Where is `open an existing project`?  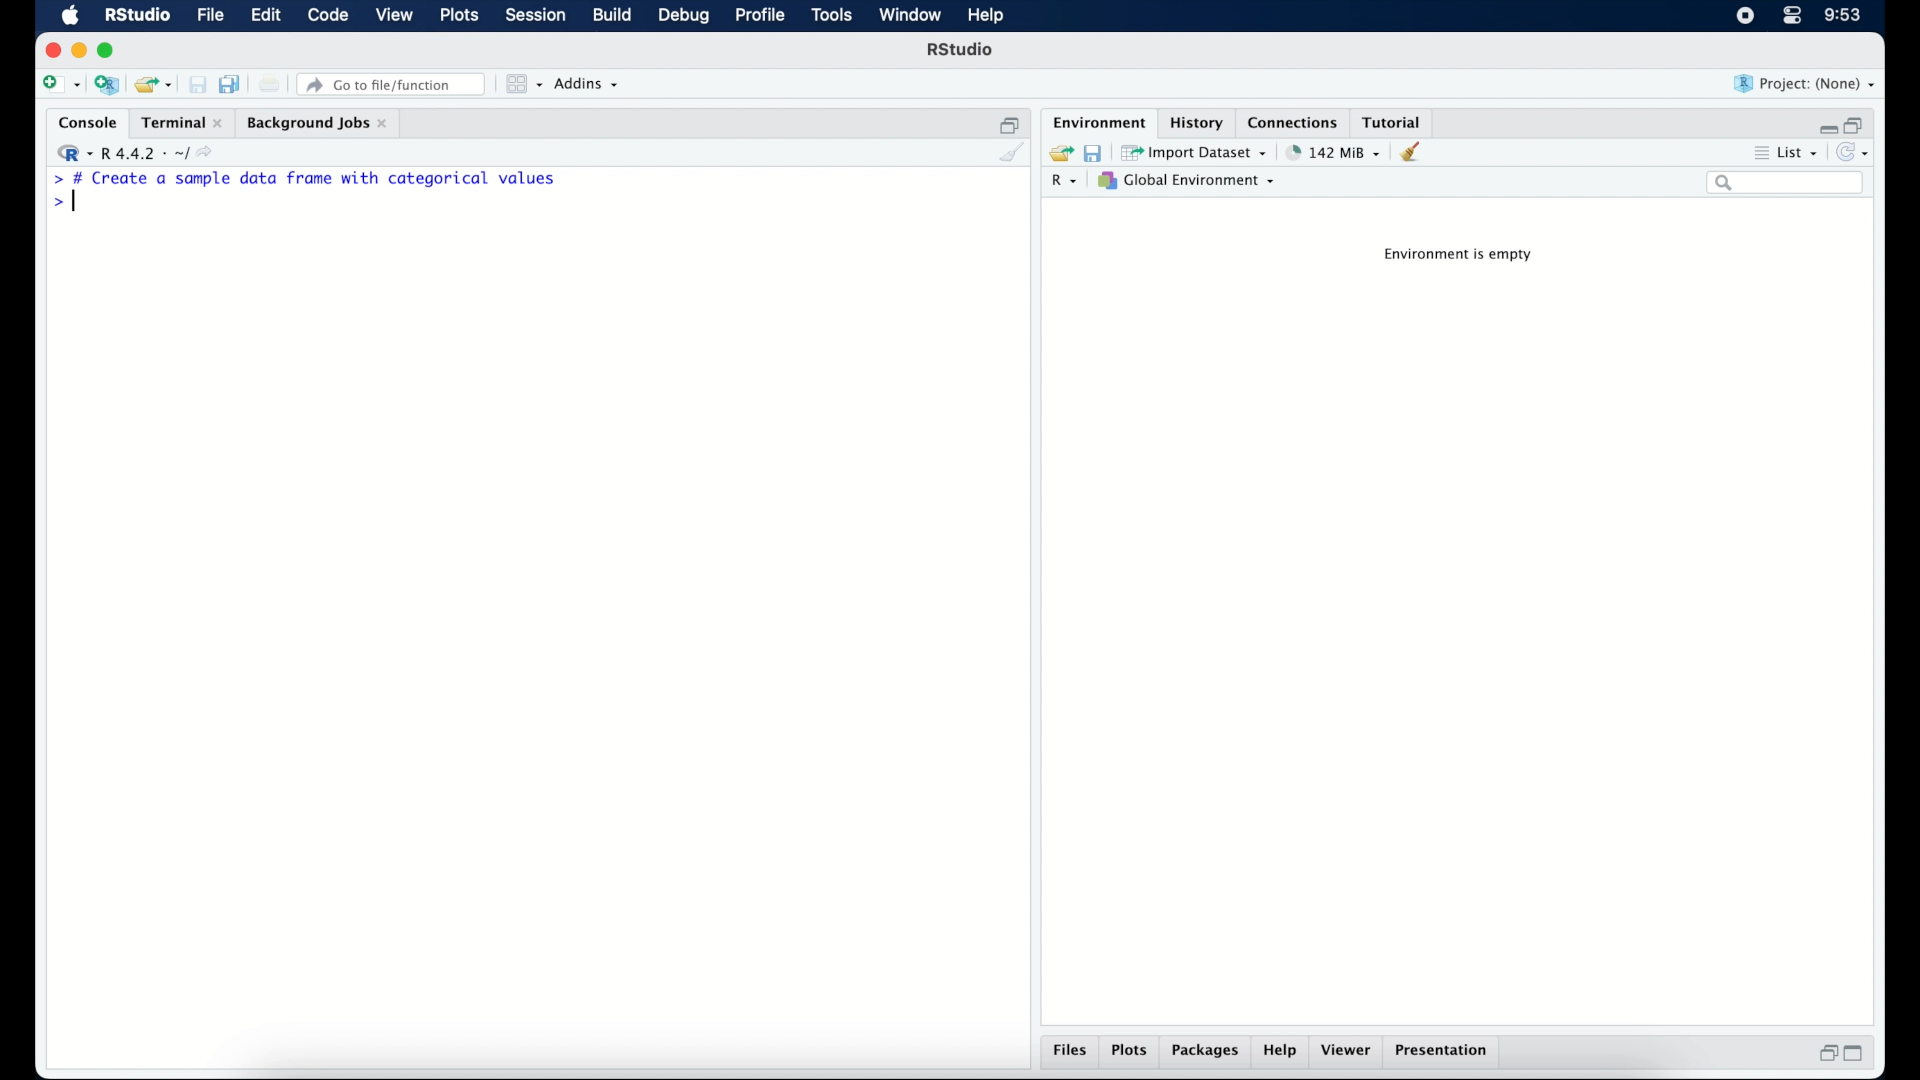 open an existing project is located at coordinates (154, 85).